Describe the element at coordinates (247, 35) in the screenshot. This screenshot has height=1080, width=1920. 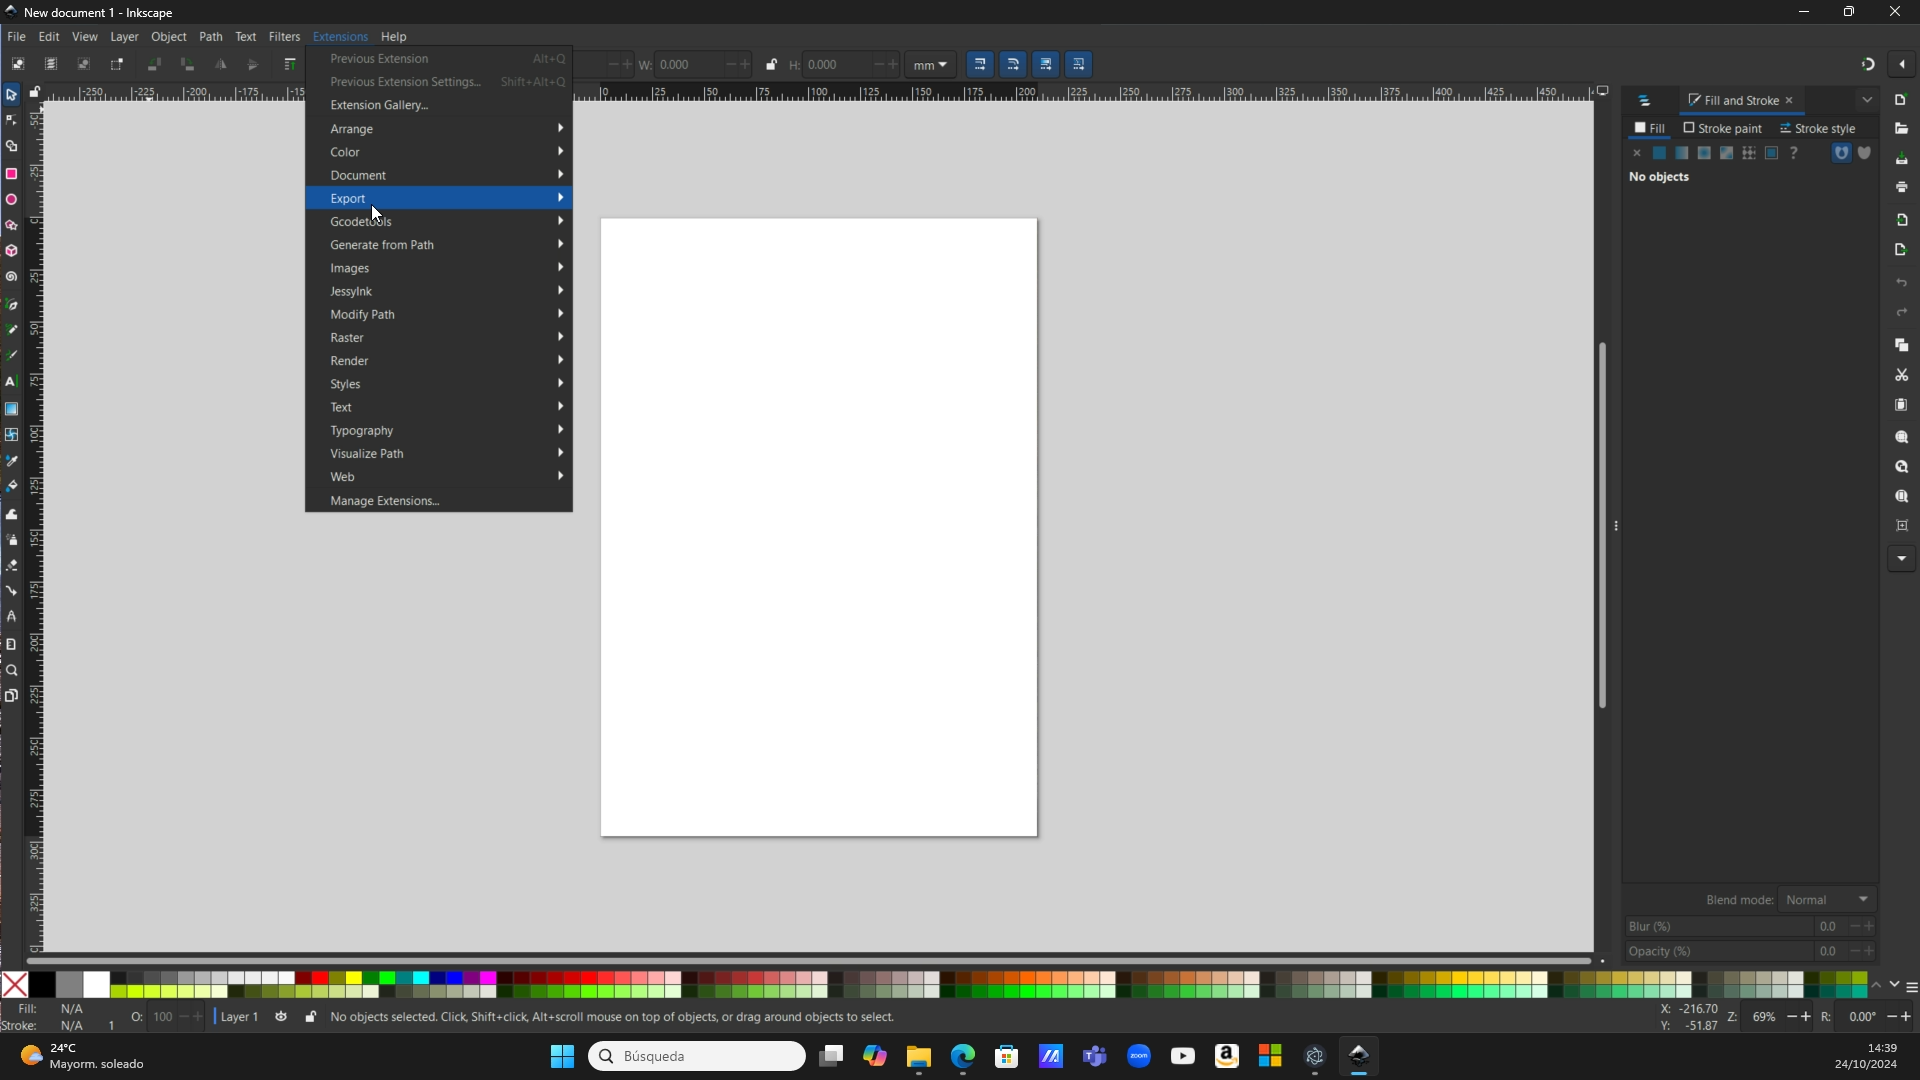
I see `Text` at that location.